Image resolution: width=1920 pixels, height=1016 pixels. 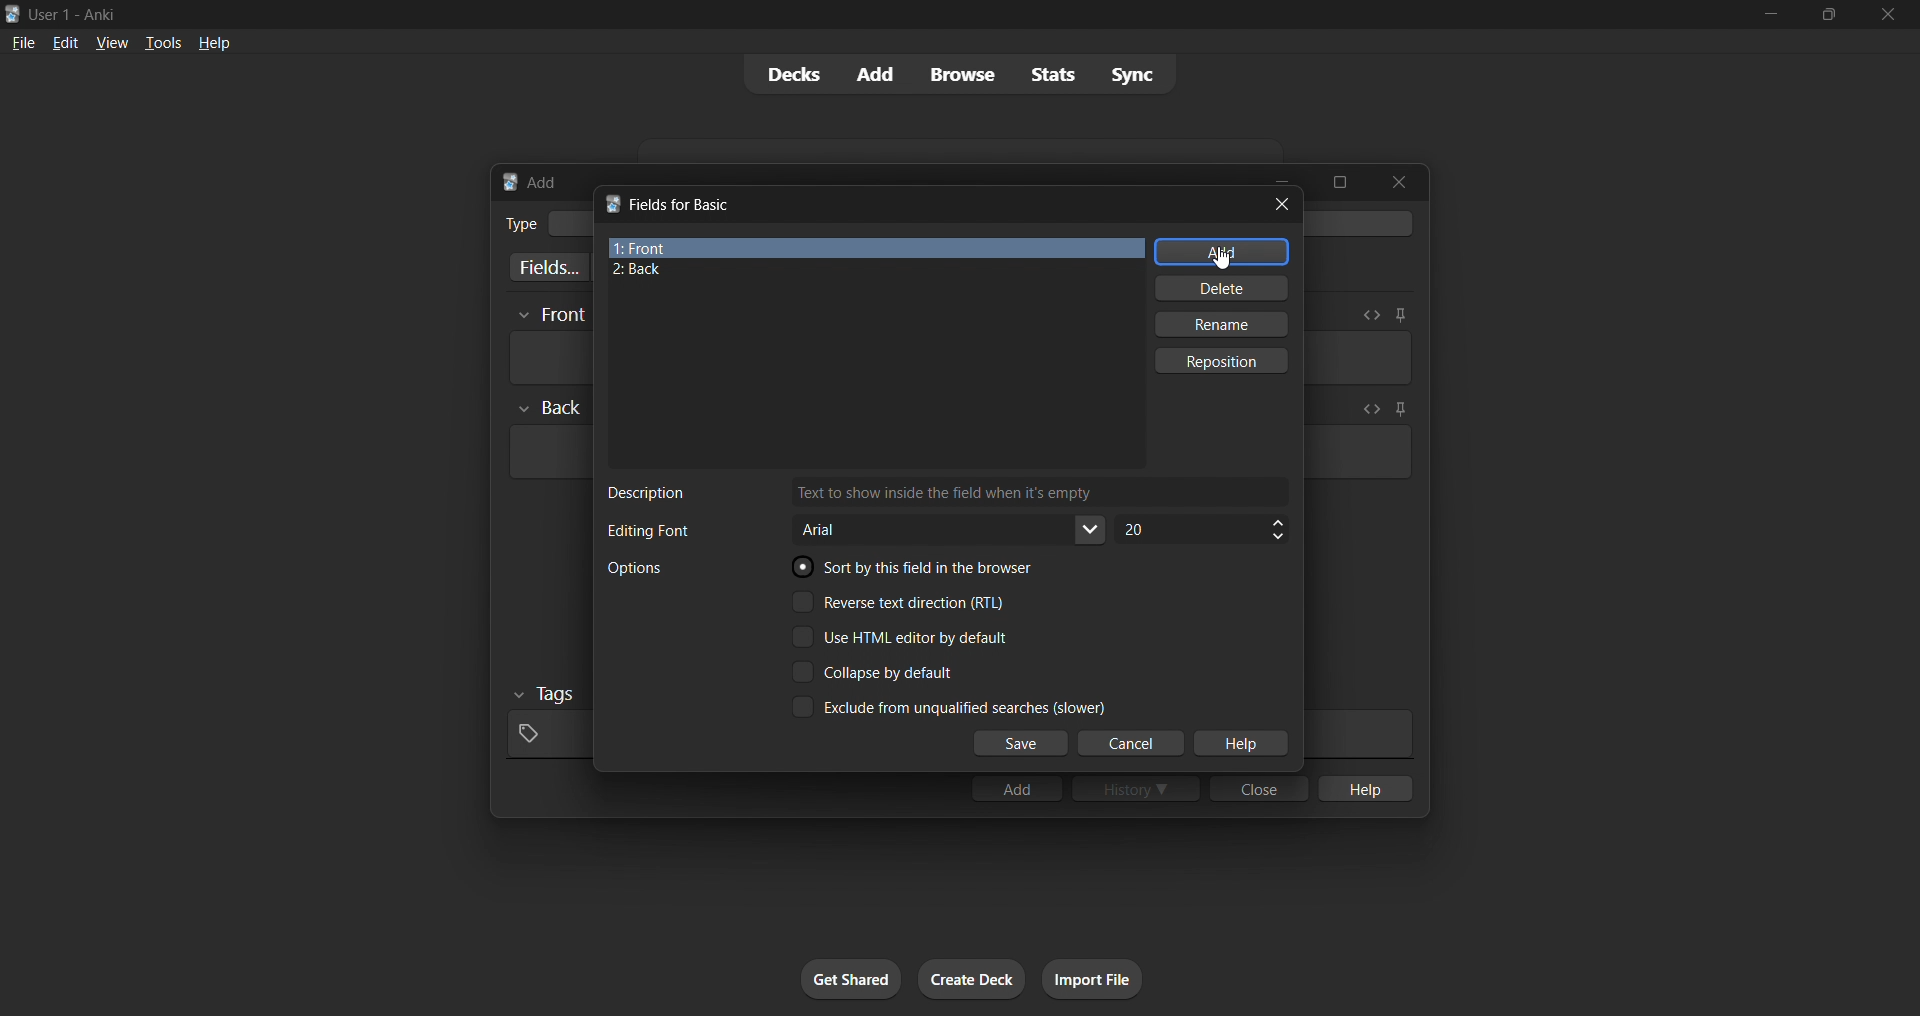 What do you see at coordinates (902, 601) in the screenshot?
I see `Toggle` at bounding box center [902, 601].